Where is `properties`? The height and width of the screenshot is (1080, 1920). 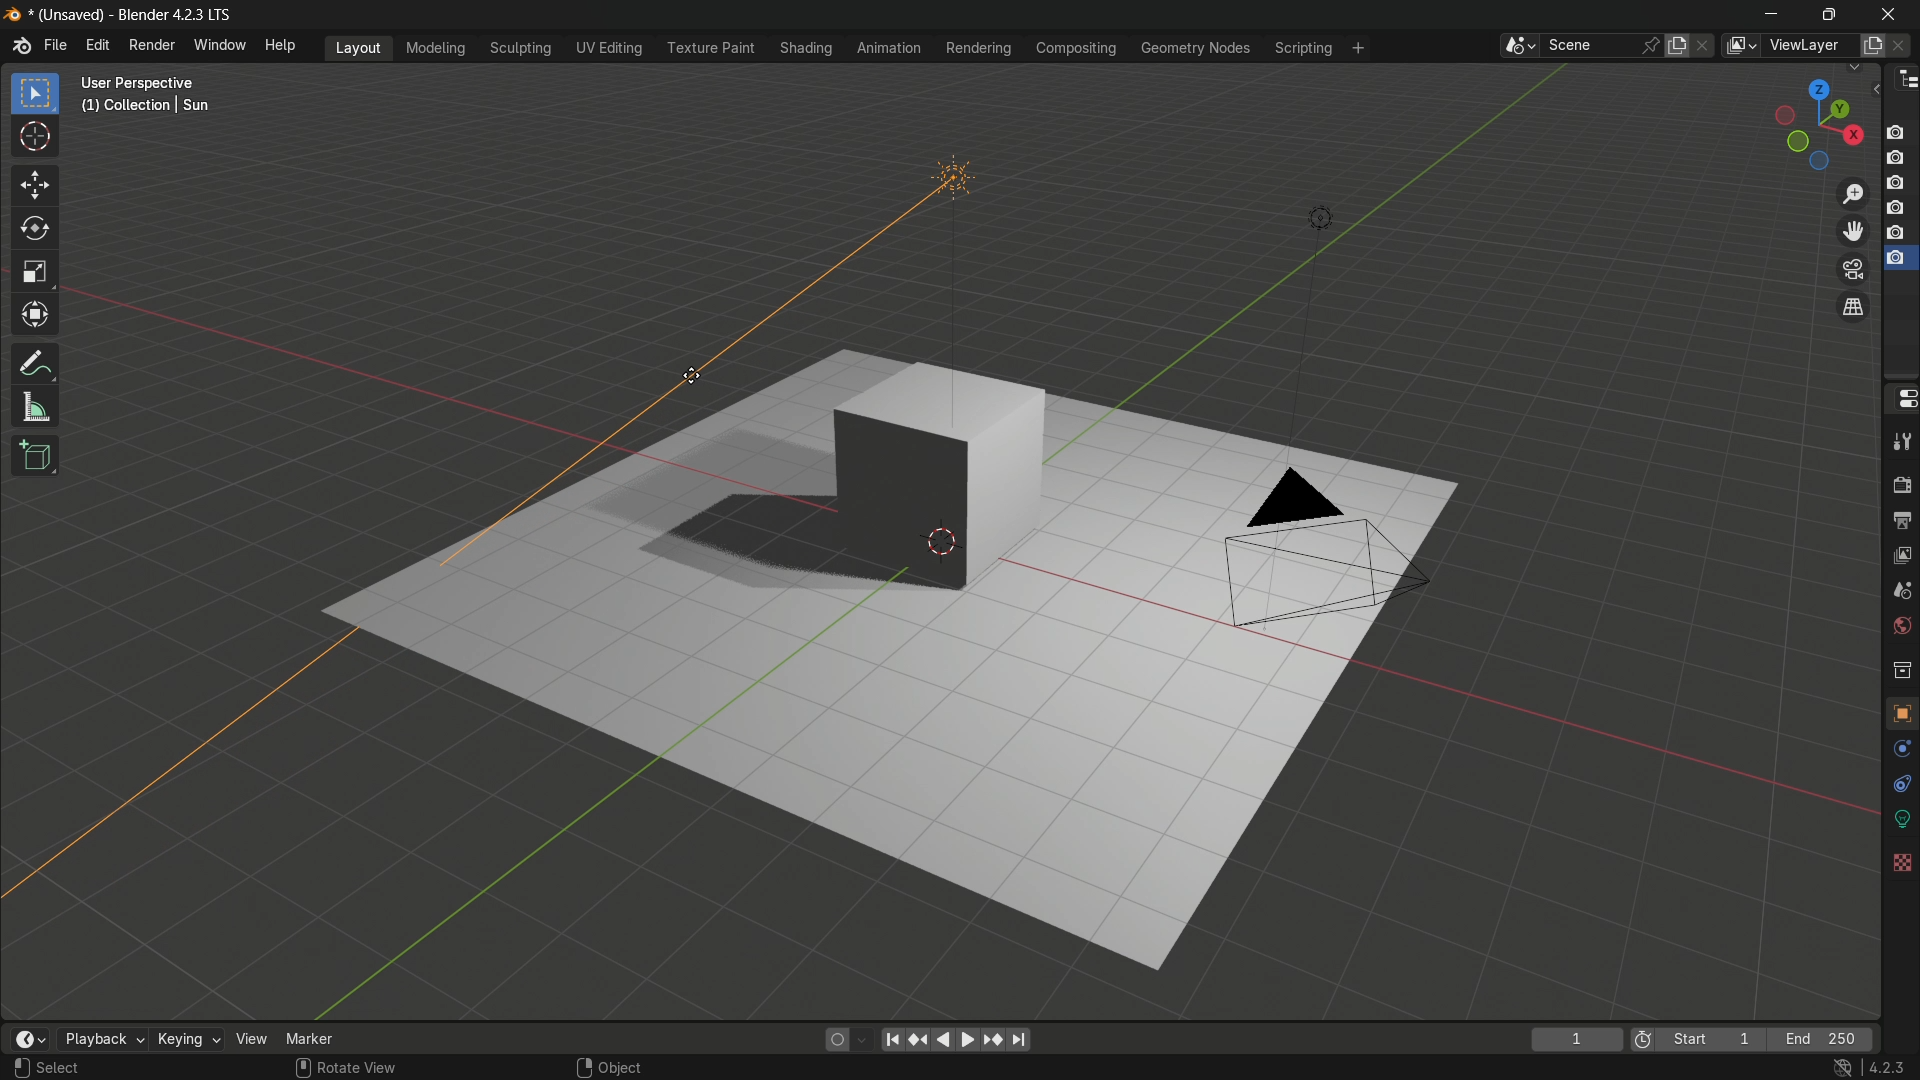
properties is located at coordinates (1901, 403).